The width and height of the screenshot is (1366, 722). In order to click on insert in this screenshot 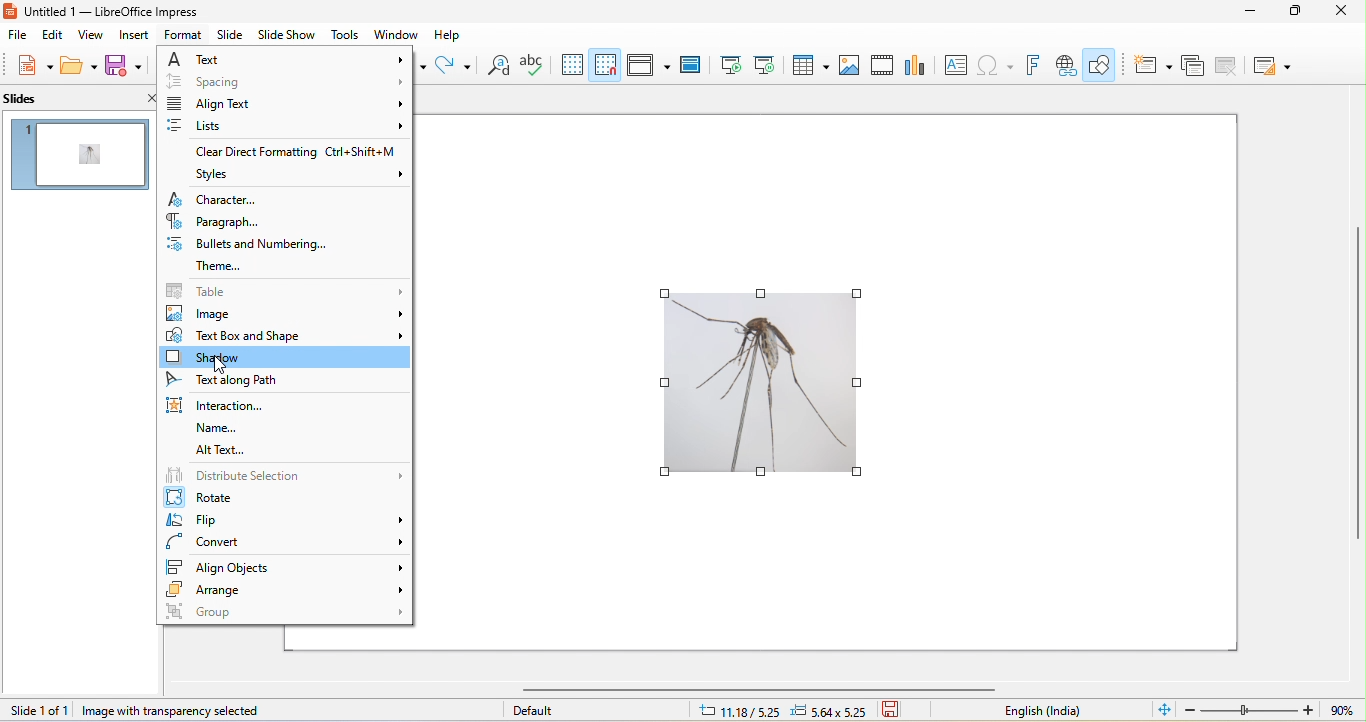, I will do `click(135, 35)`.